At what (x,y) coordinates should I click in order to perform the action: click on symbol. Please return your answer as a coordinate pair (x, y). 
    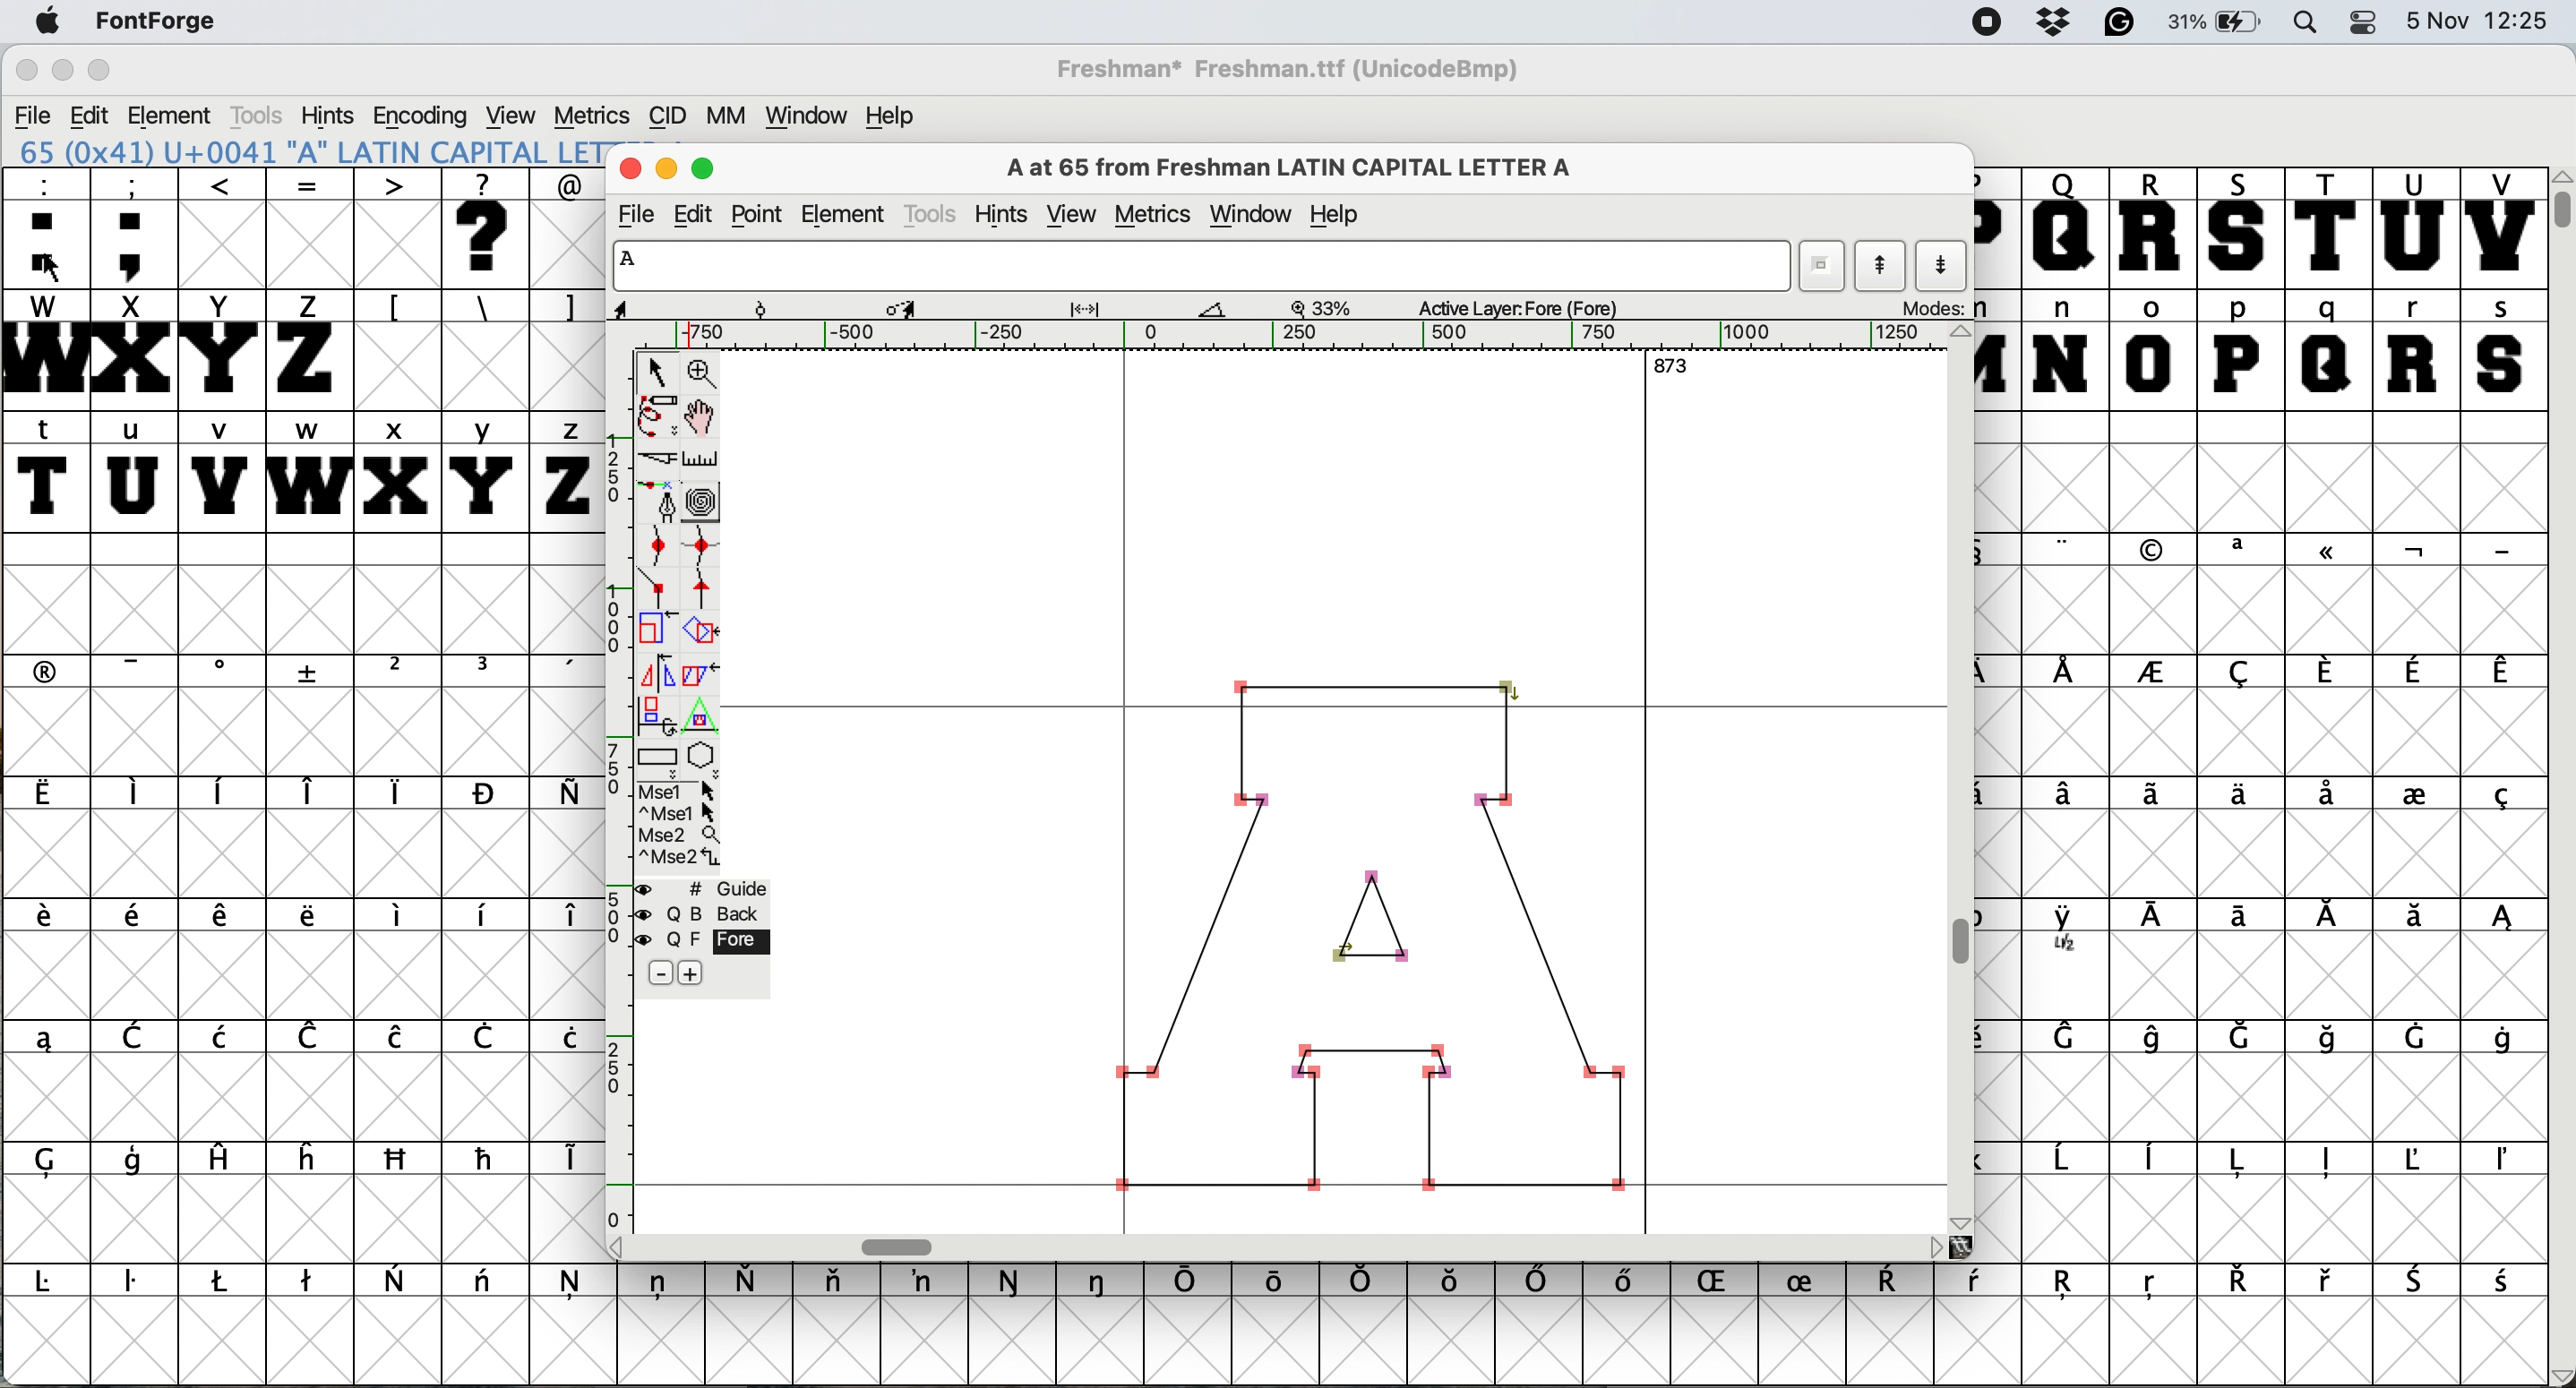
    Looking at the image, I should click on (562, 1159).